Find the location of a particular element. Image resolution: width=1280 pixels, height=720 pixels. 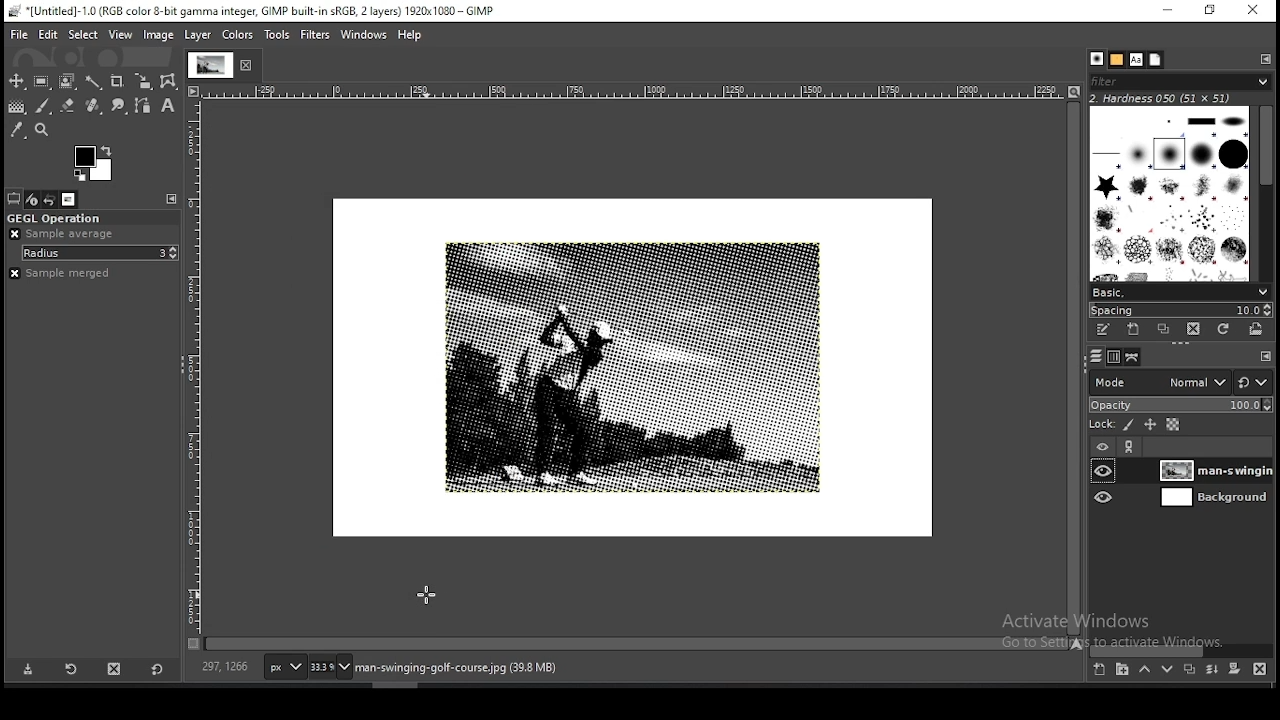

save tool preset is located at coordinates (29, 670).